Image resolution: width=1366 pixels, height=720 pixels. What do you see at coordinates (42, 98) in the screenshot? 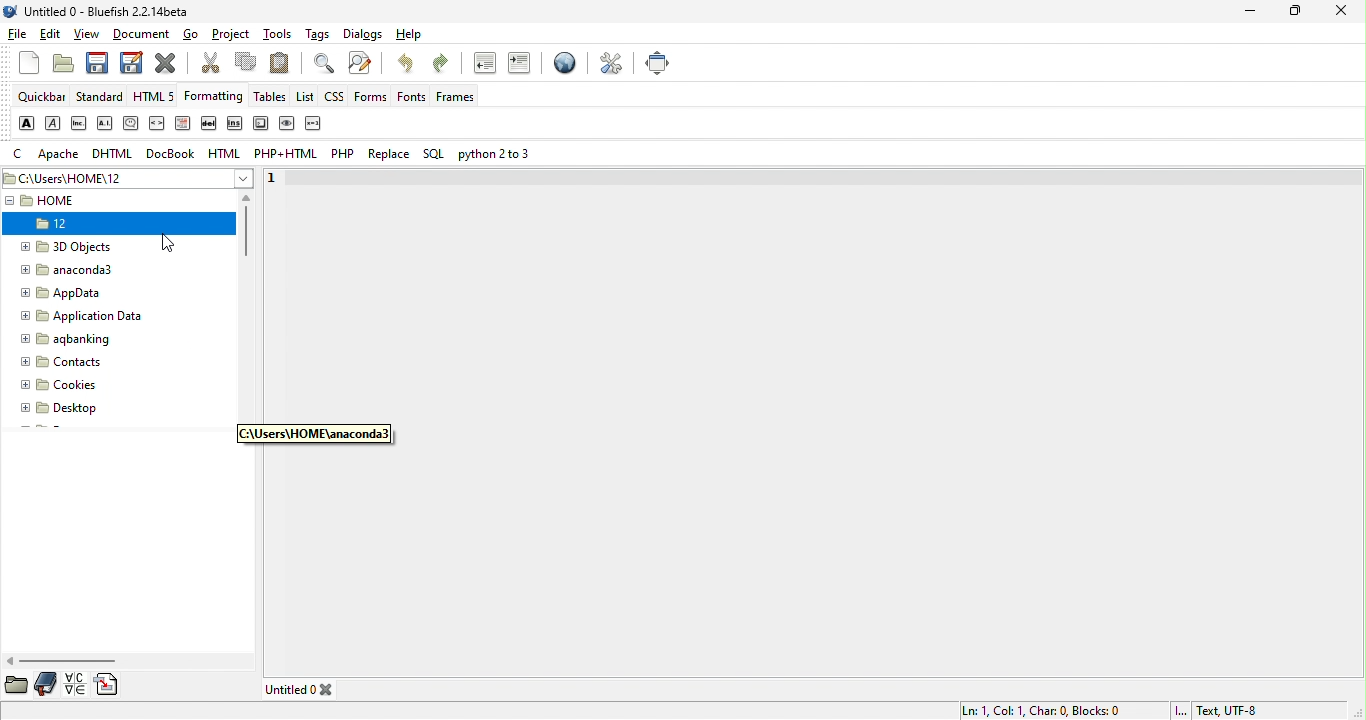
I see `quickbar` at bounding box center [42, 98].